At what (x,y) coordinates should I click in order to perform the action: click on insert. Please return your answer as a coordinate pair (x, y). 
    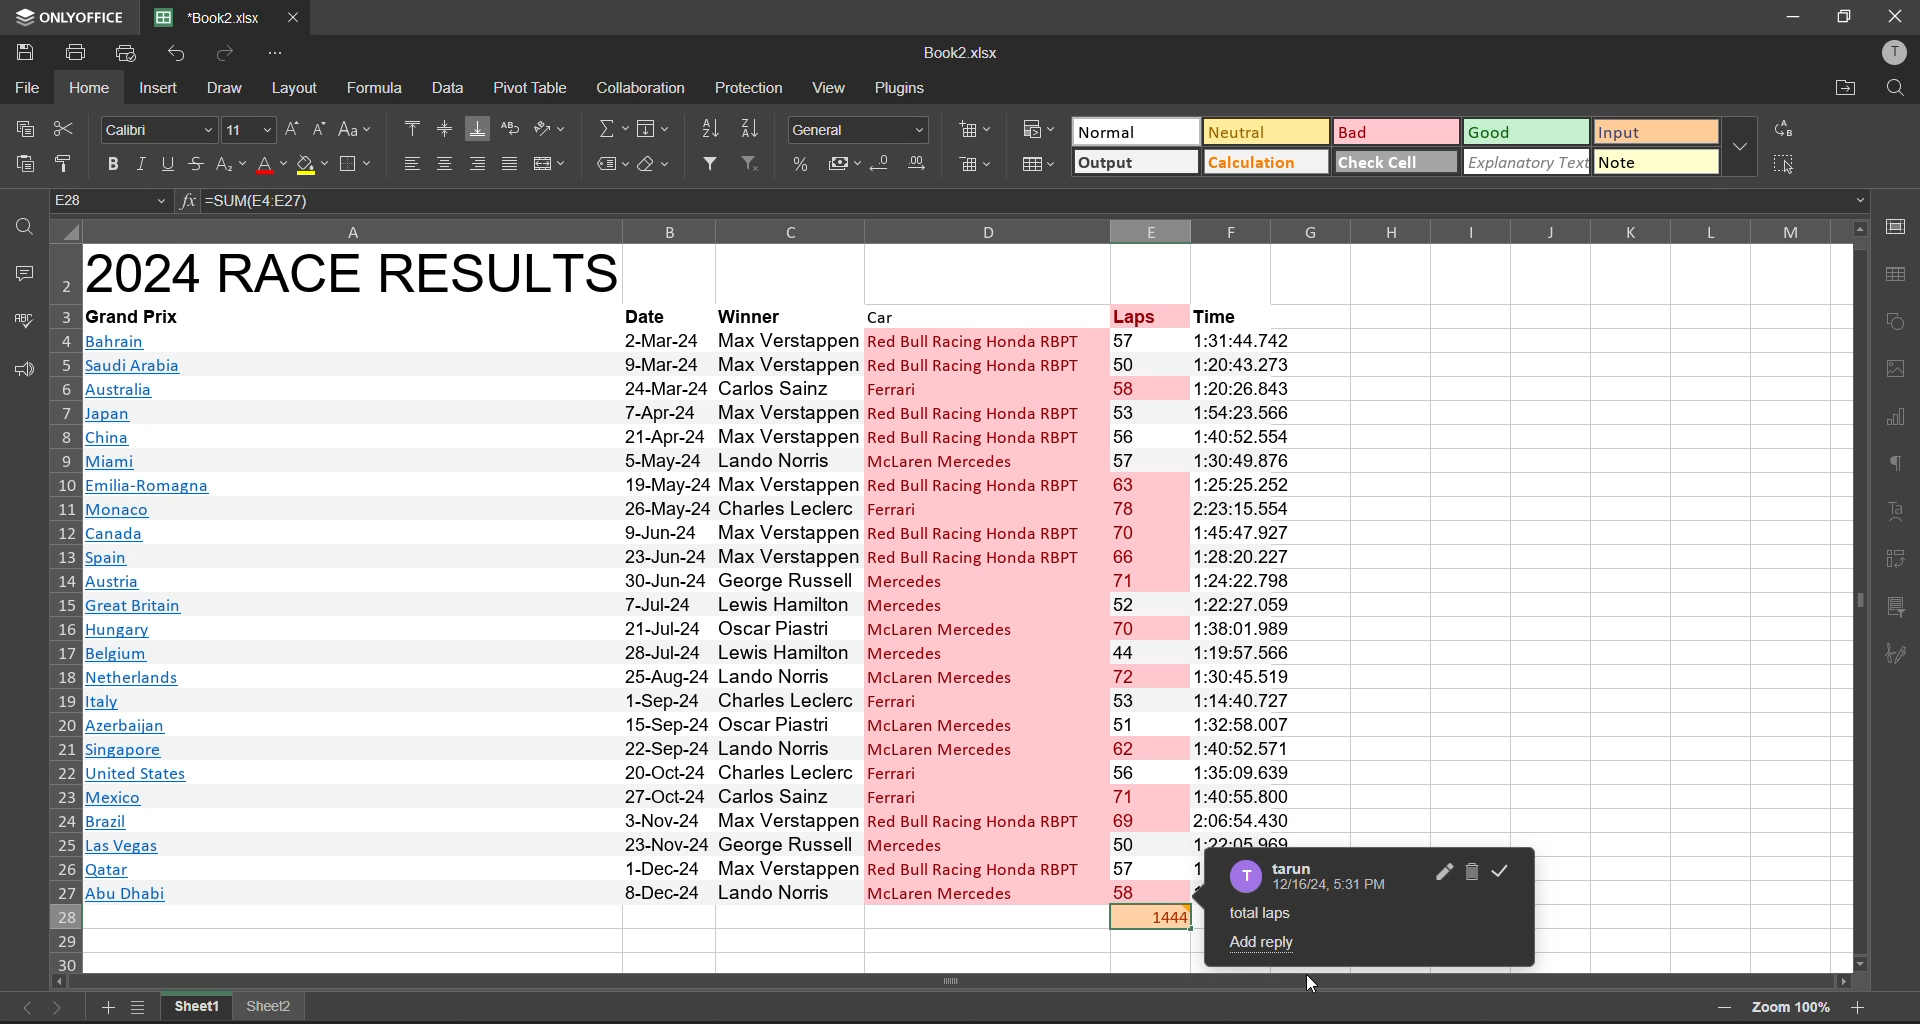
    Looking at the image, I should click on (163, 90).